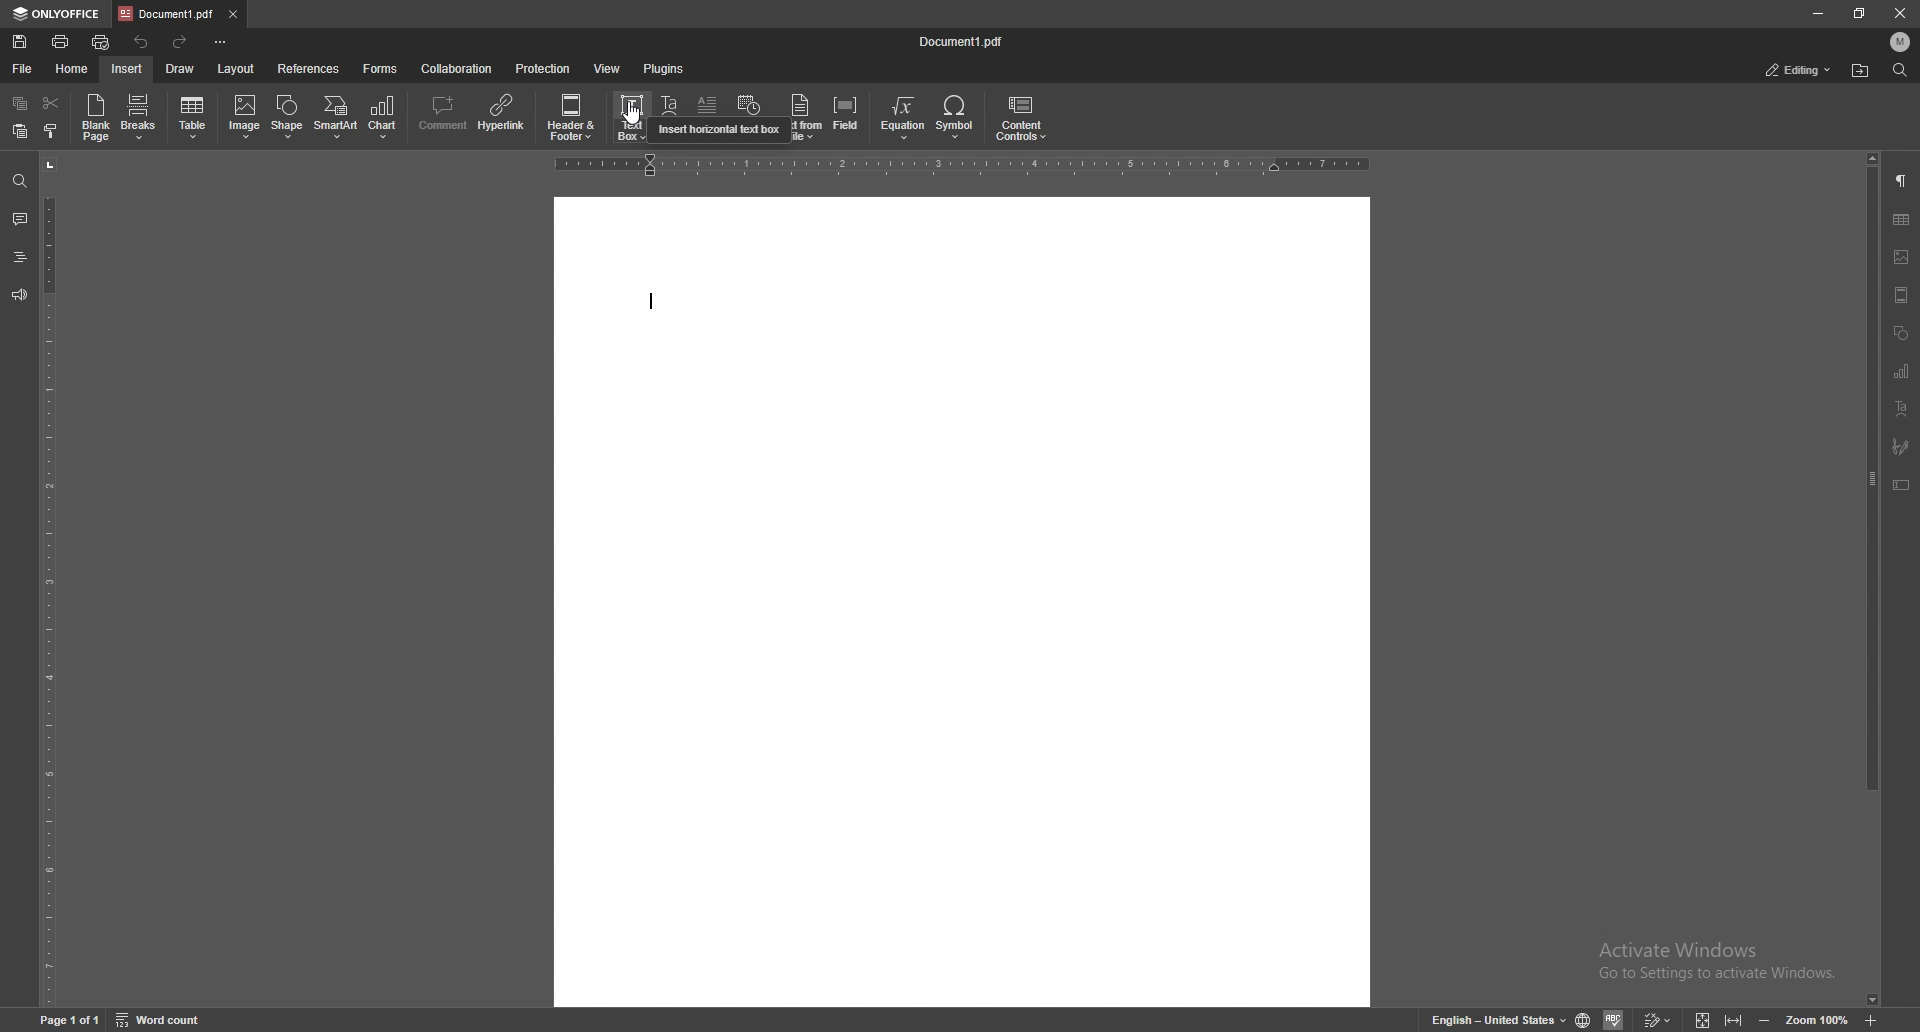 The height and width of the screenshot is (1032, 1920). What do you see at coordinates (957, 118) in the screenshot?
I see `symbol` at bounding box center [957, 118].